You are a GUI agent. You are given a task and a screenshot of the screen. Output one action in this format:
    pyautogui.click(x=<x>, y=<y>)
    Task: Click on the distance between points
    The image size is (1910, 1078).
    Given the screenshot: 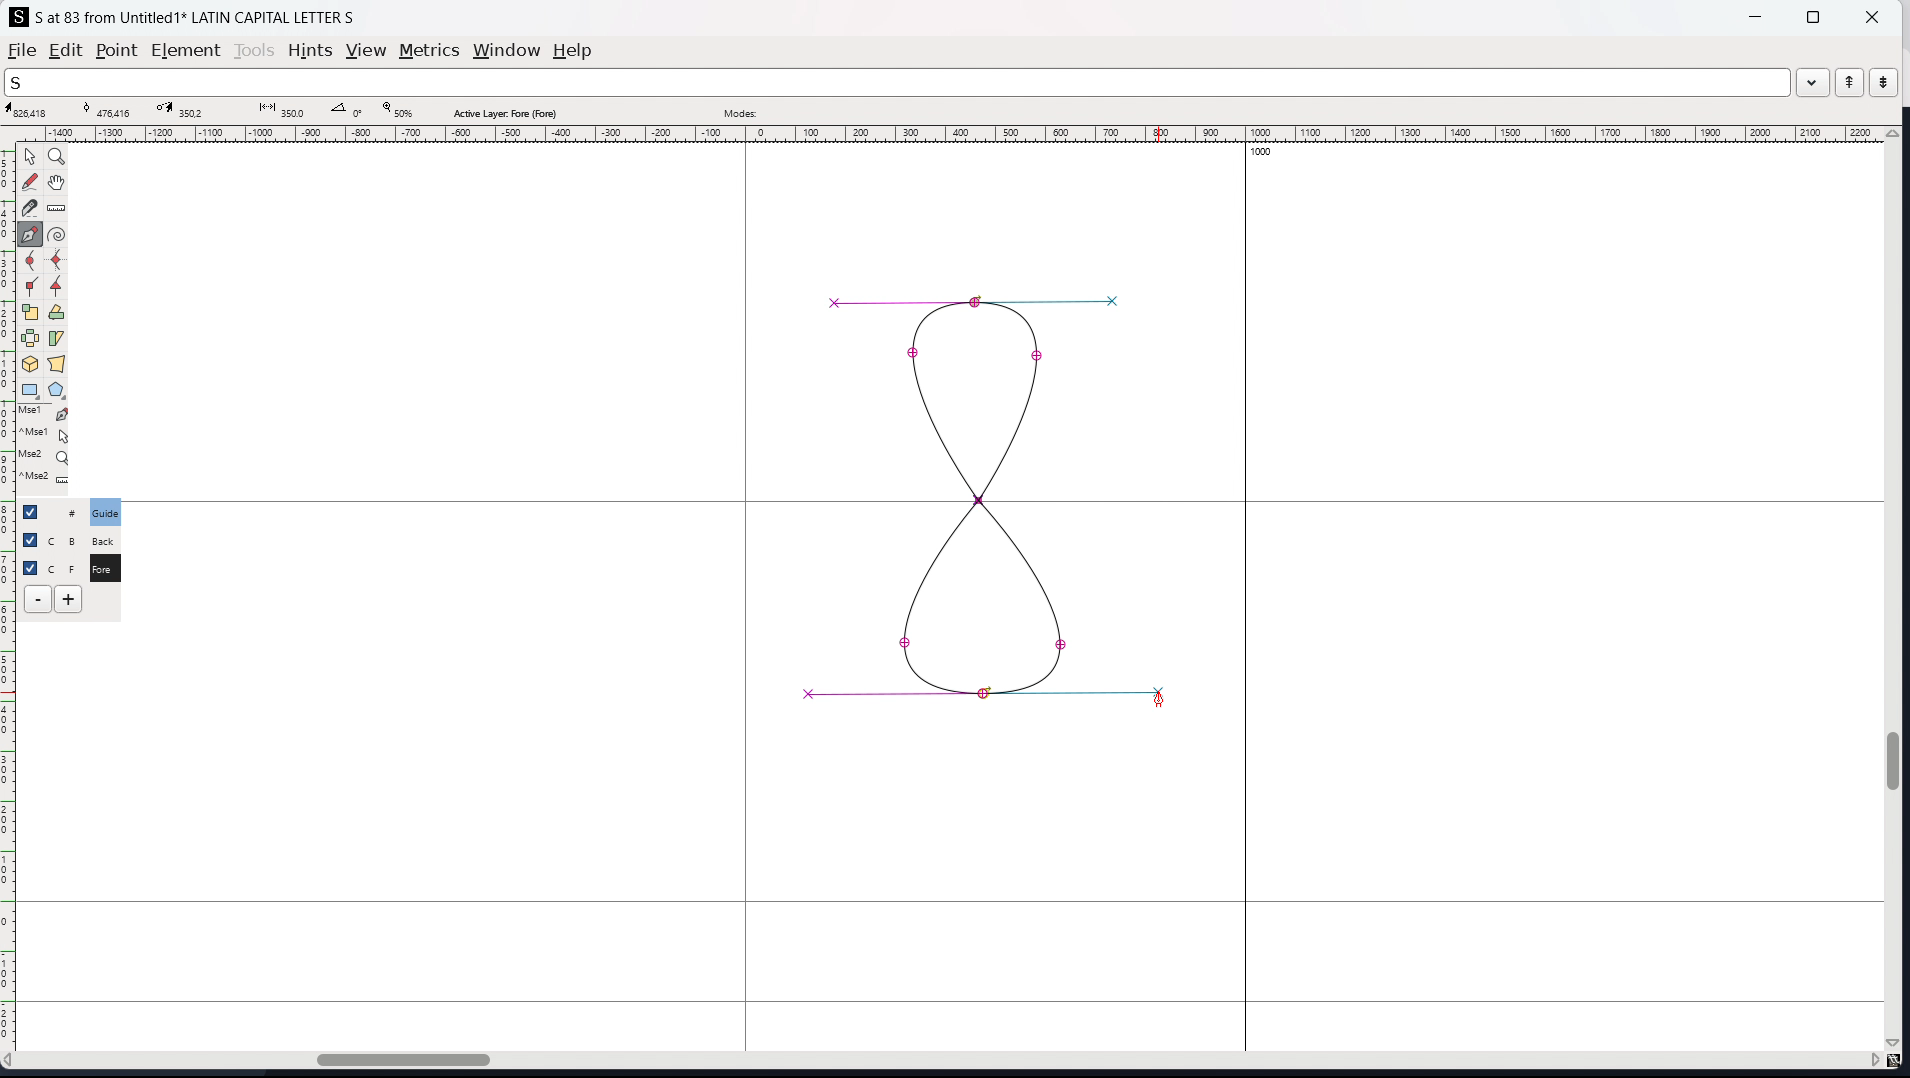 What is the action you would take?
    pyautogui.click(x=279, y=109)
    